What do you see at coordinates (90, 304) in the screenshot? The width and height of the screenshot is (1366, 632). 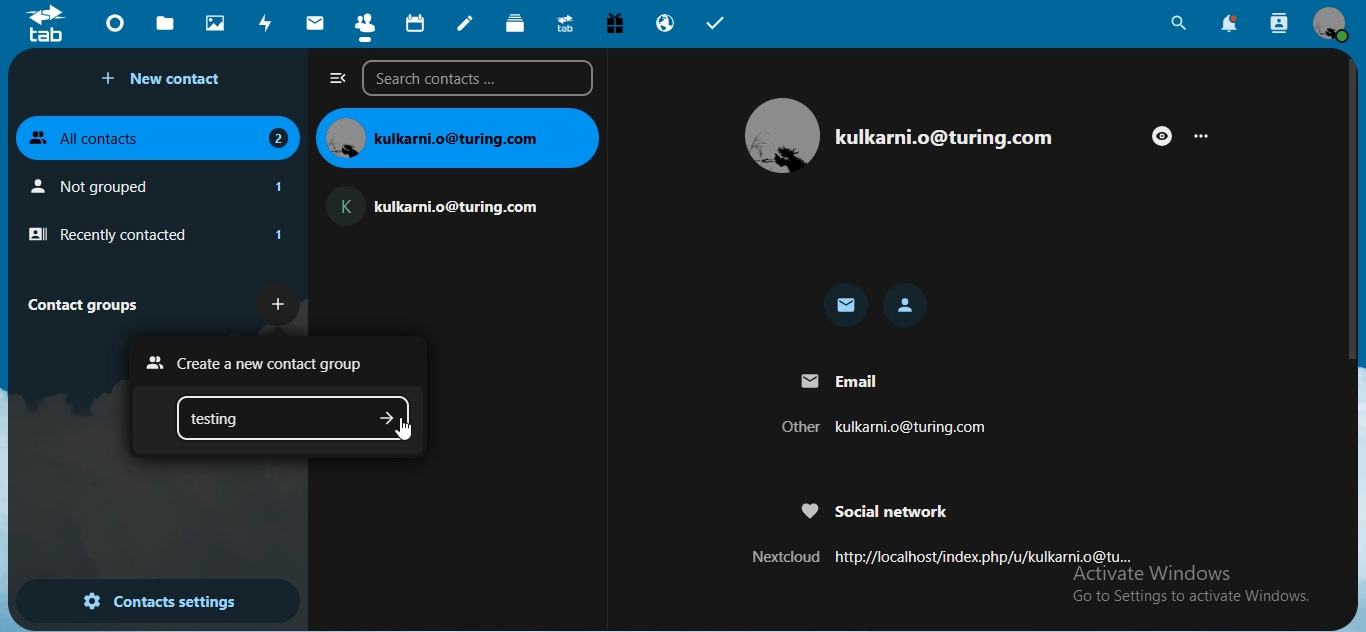 I see `contact group` at bounding box center [90, 304].